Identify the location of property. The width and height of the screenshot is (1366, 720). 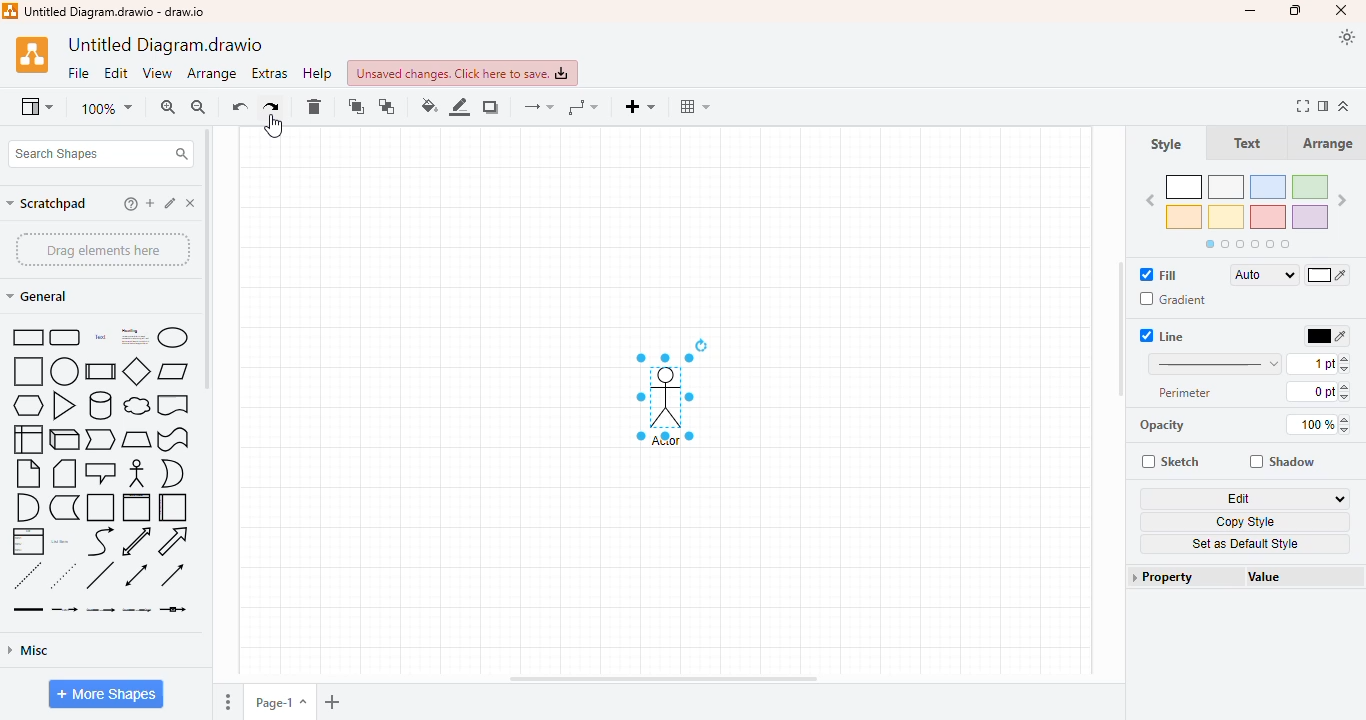
(1185, 577).